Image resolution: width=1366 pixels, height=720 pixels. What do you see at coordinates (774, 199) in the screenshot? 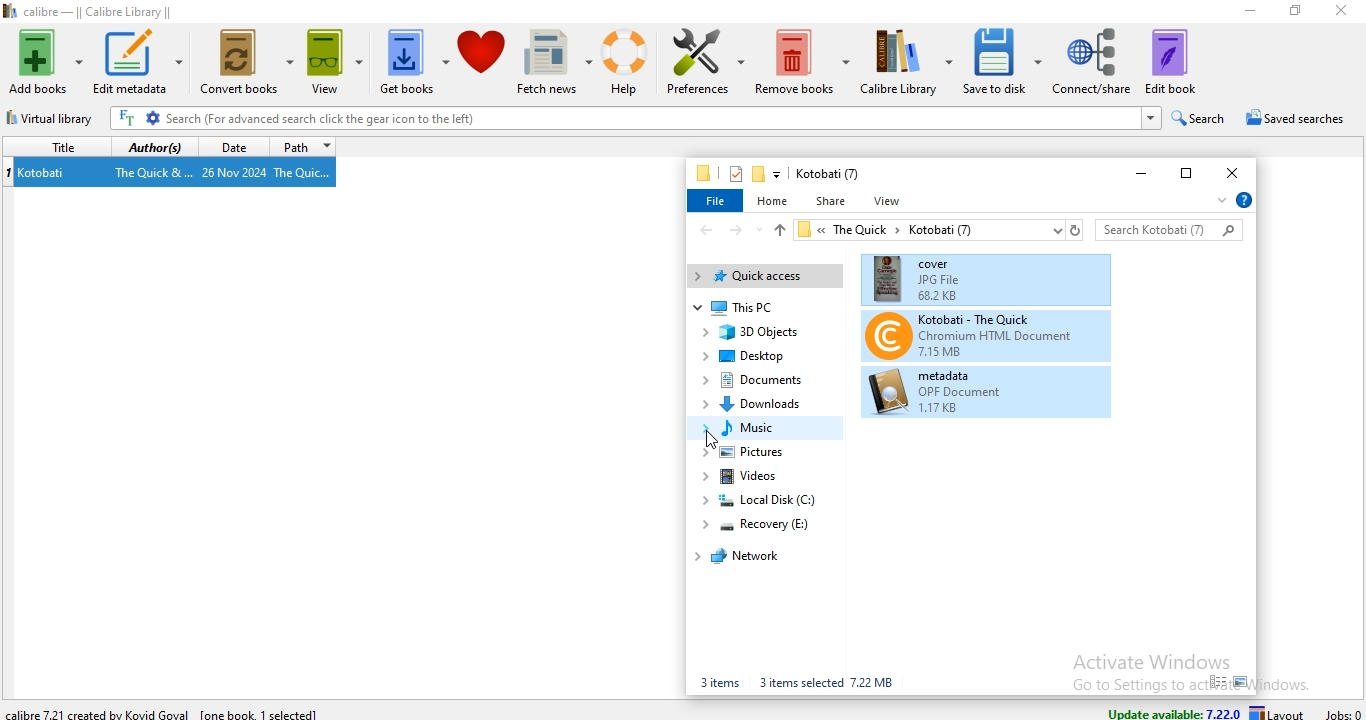
I see `home` at bounding box center [774, 199].